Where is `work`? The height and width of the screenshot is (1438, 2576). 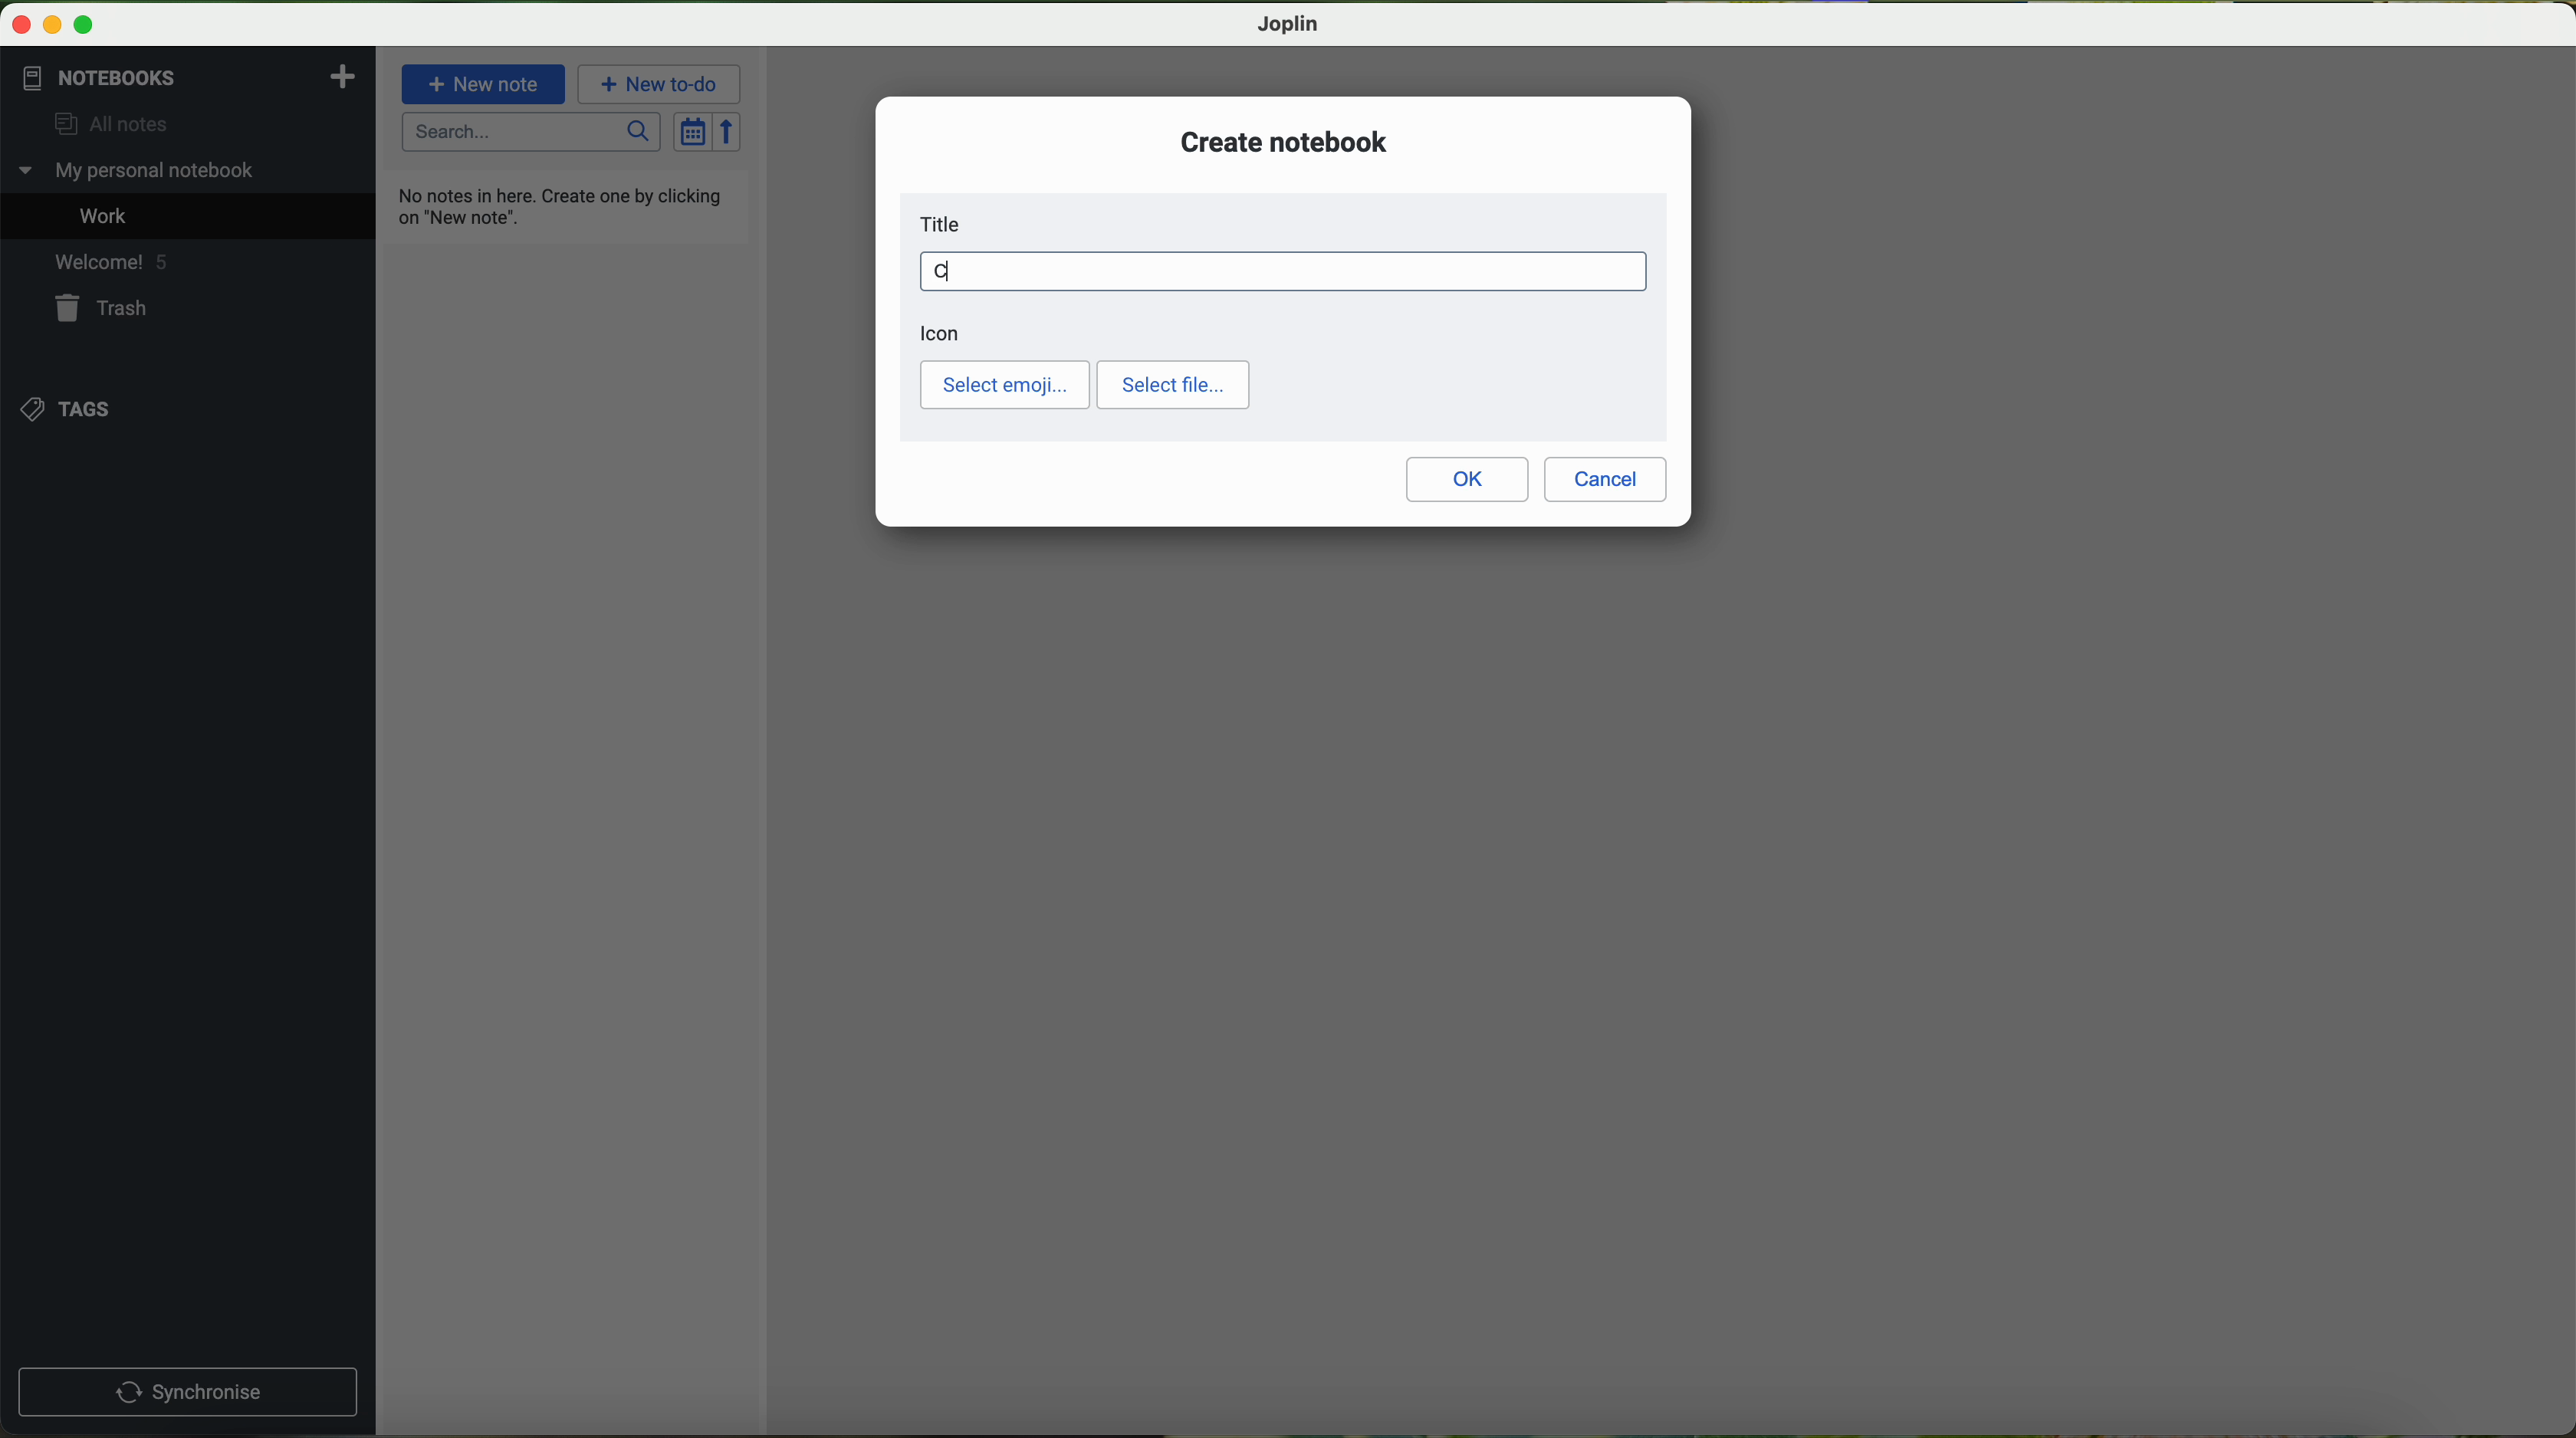
work is located at coordinates (108, 214).